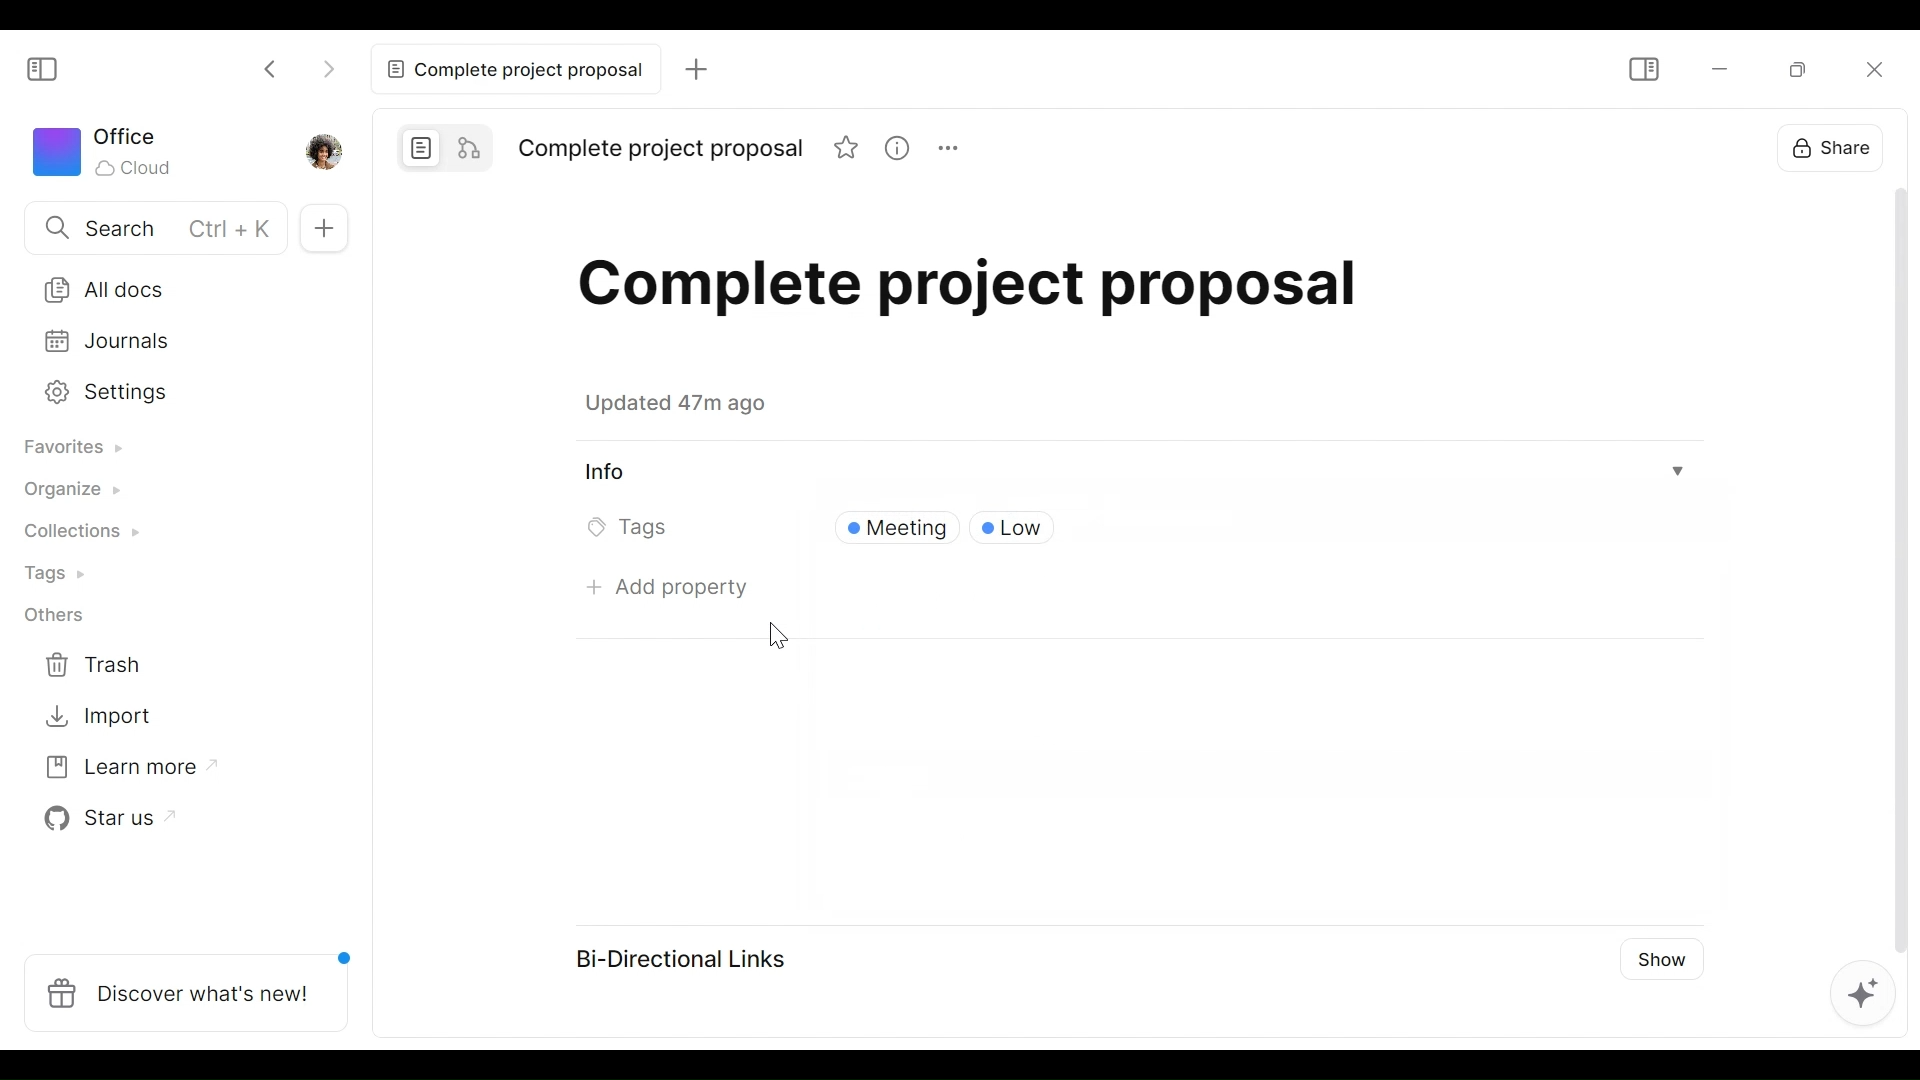  What do you see at coordinates (106, 665) in the screenshot?
I see `Trash` at bounding box center [106, 665].